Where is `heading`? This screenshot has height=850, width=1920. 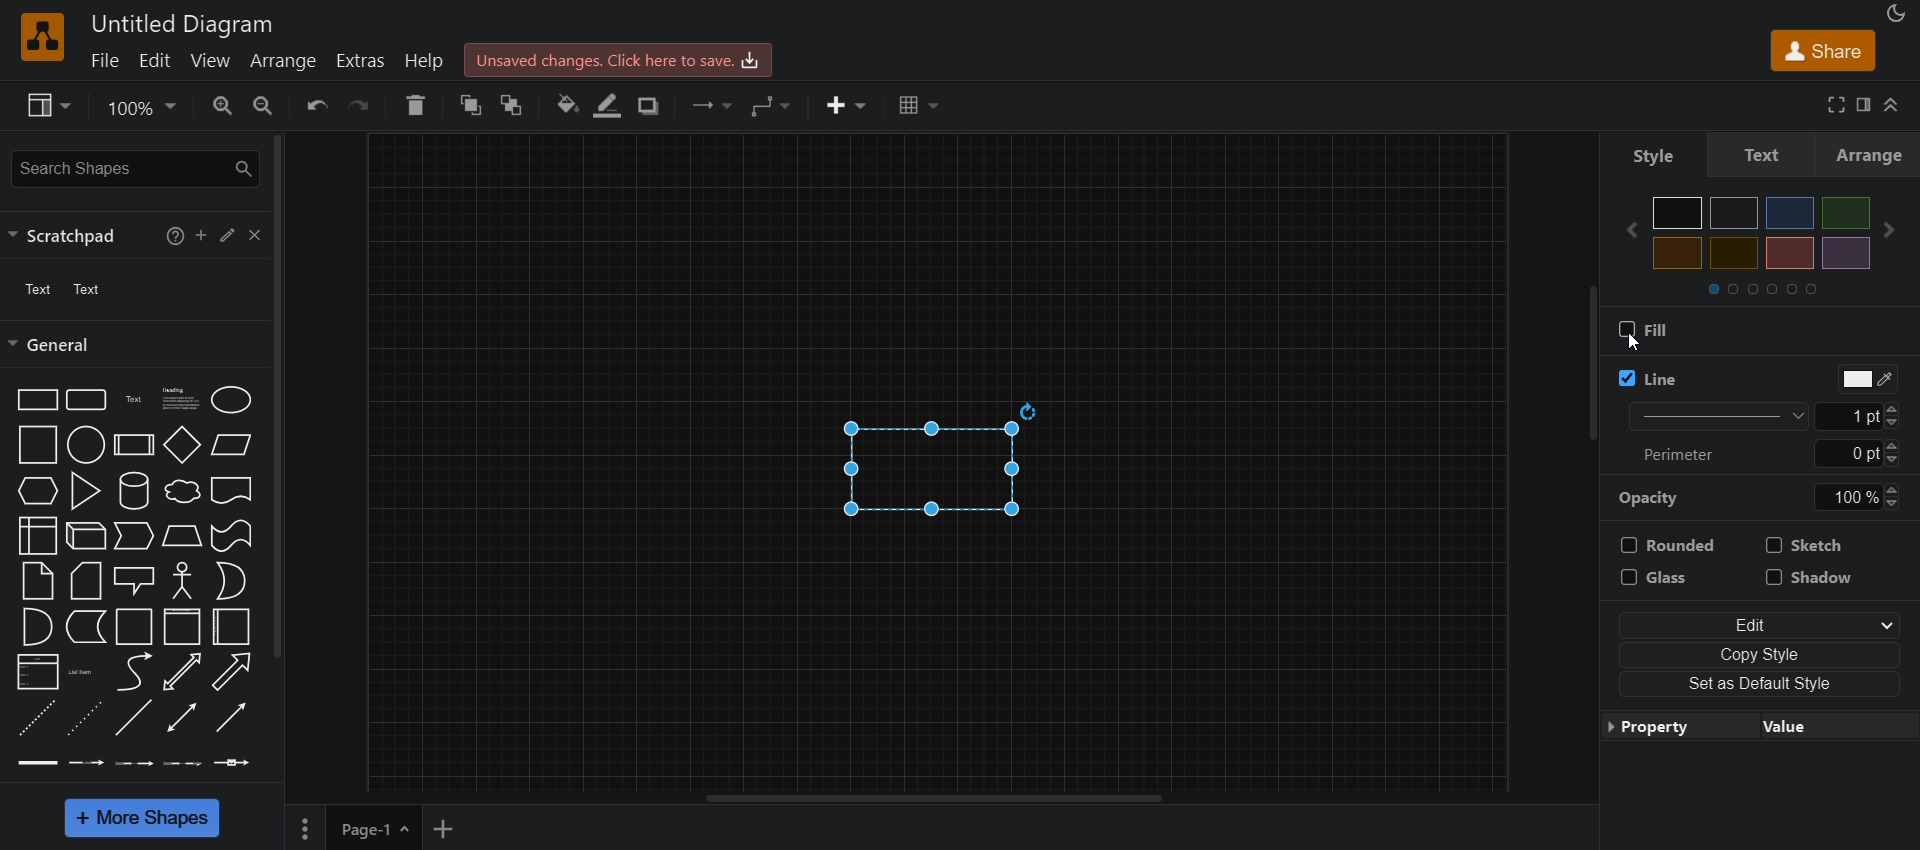 heading is located at coordinates (178, 398).